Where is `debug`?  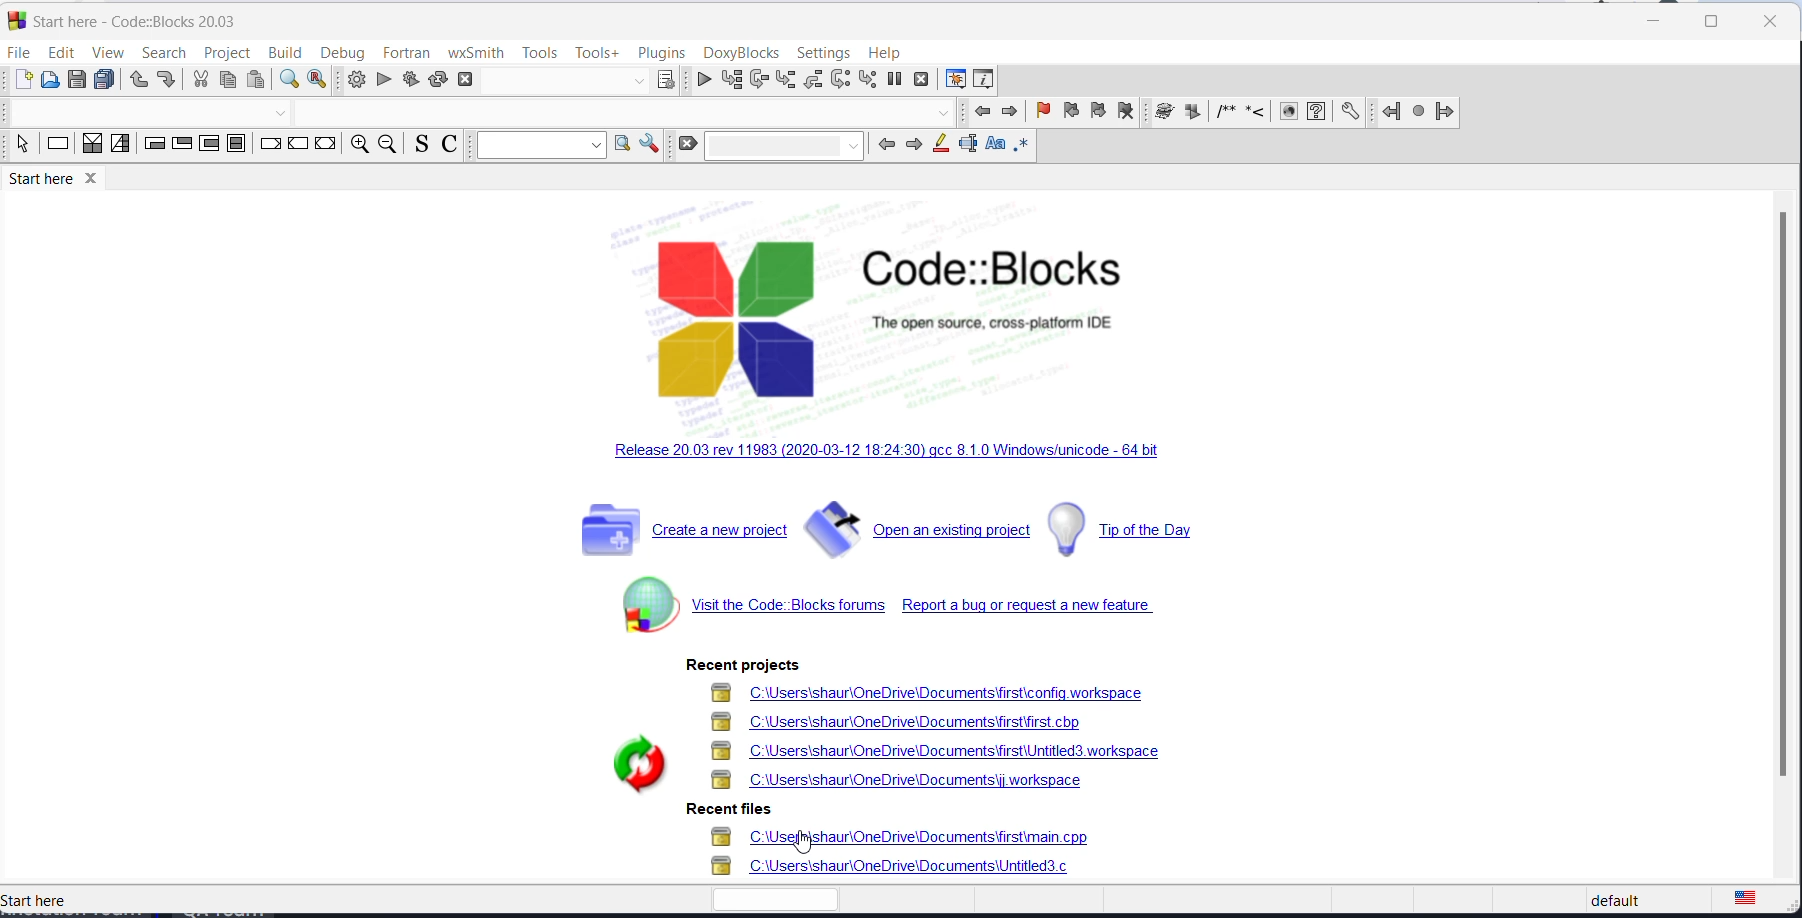 debug is located at coordinates (338, 52).